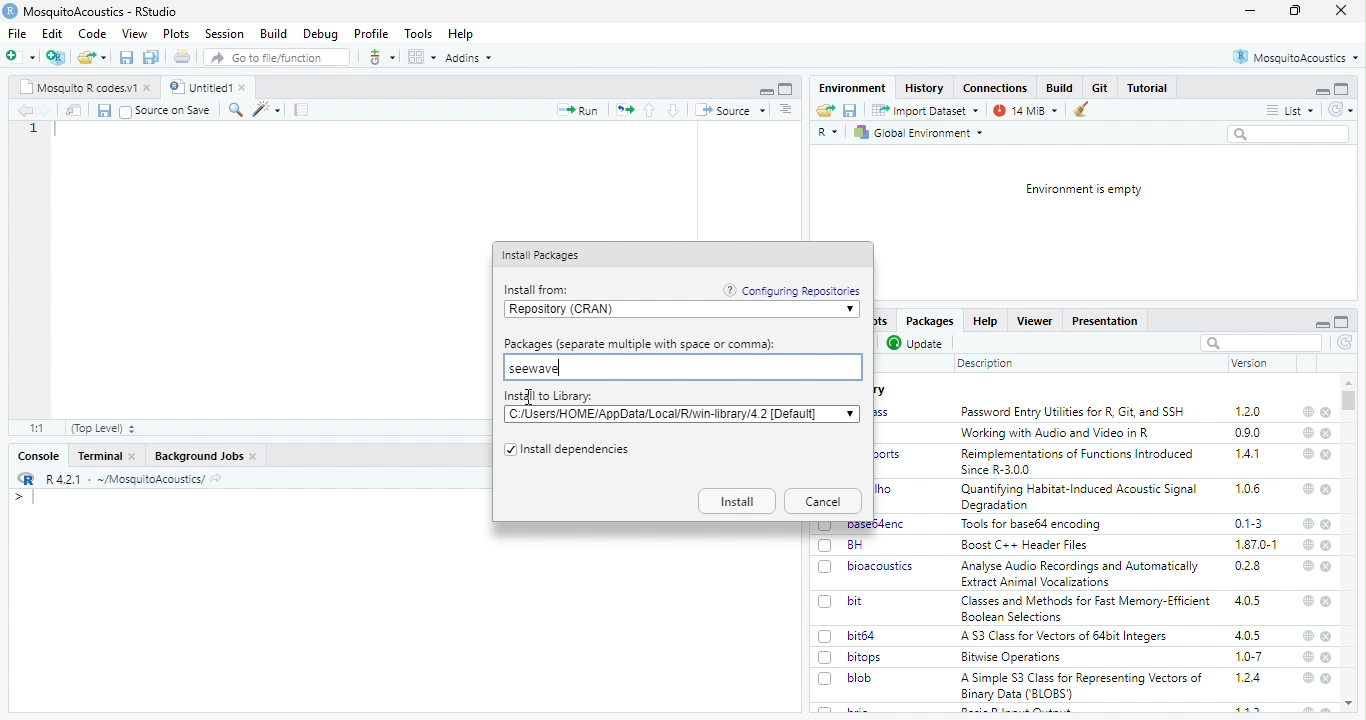  Describe the element at coordinates (1023, 111) in the screenshot. I see `6 MiB` at that location.